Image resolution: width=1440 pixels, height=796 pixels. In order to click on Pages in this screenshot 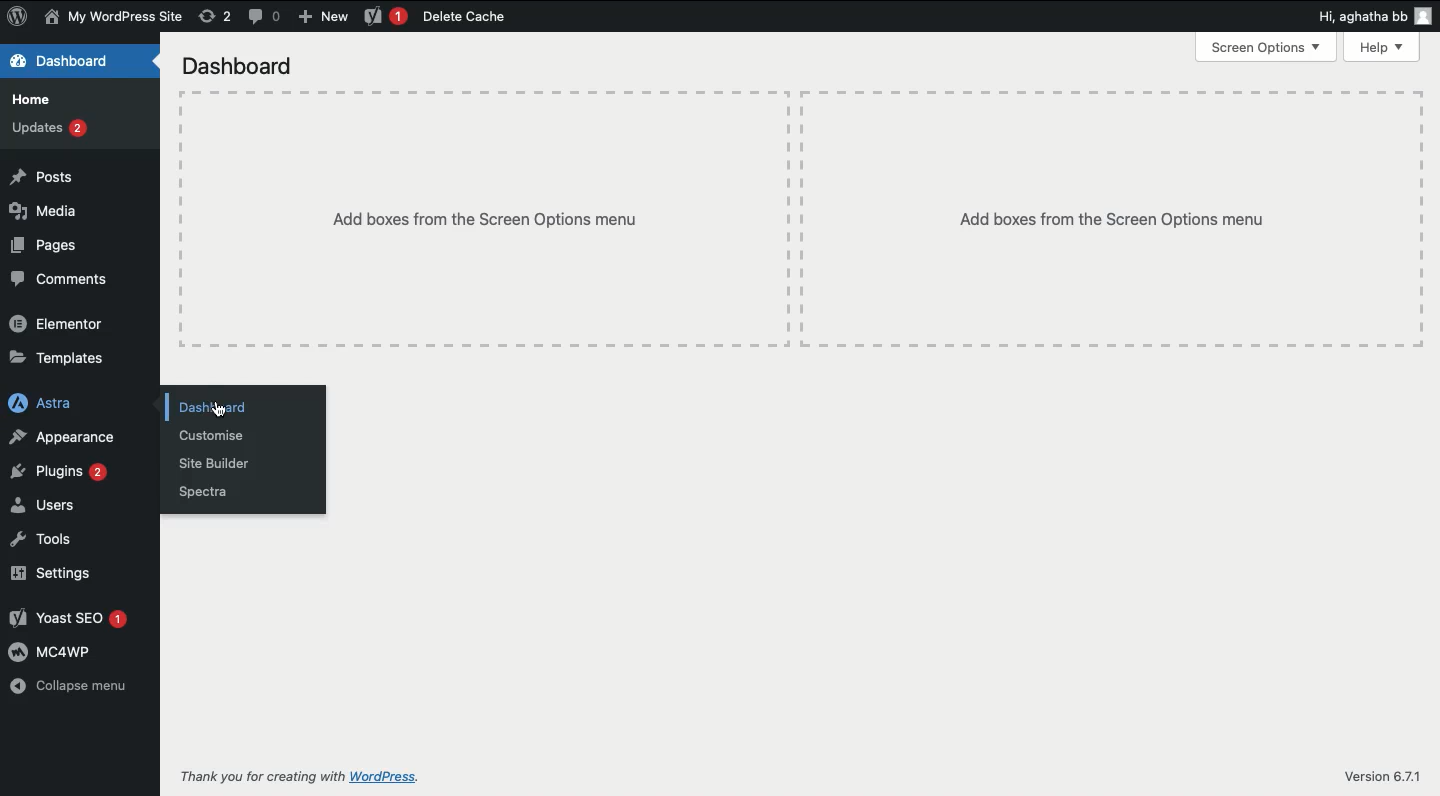, I will do `click(43, 246)`.